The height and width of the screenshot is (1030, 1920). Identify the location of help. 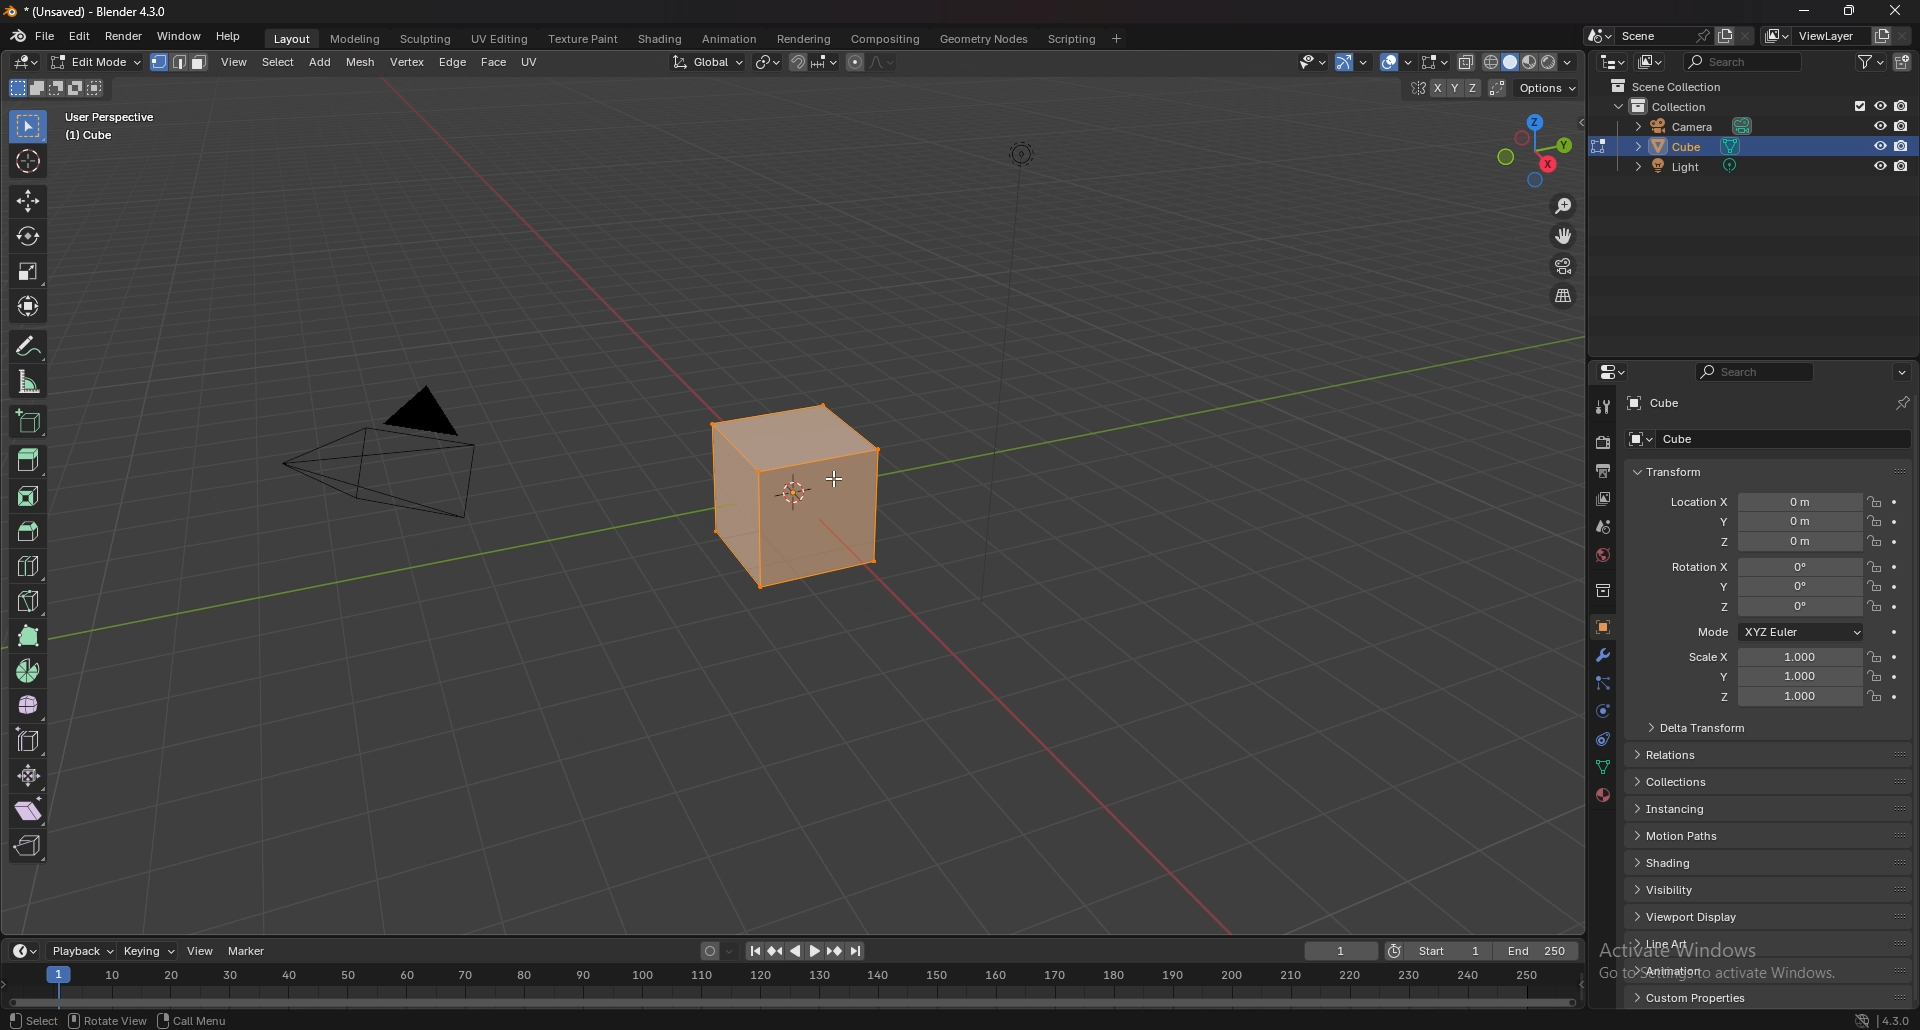
(229, 37).